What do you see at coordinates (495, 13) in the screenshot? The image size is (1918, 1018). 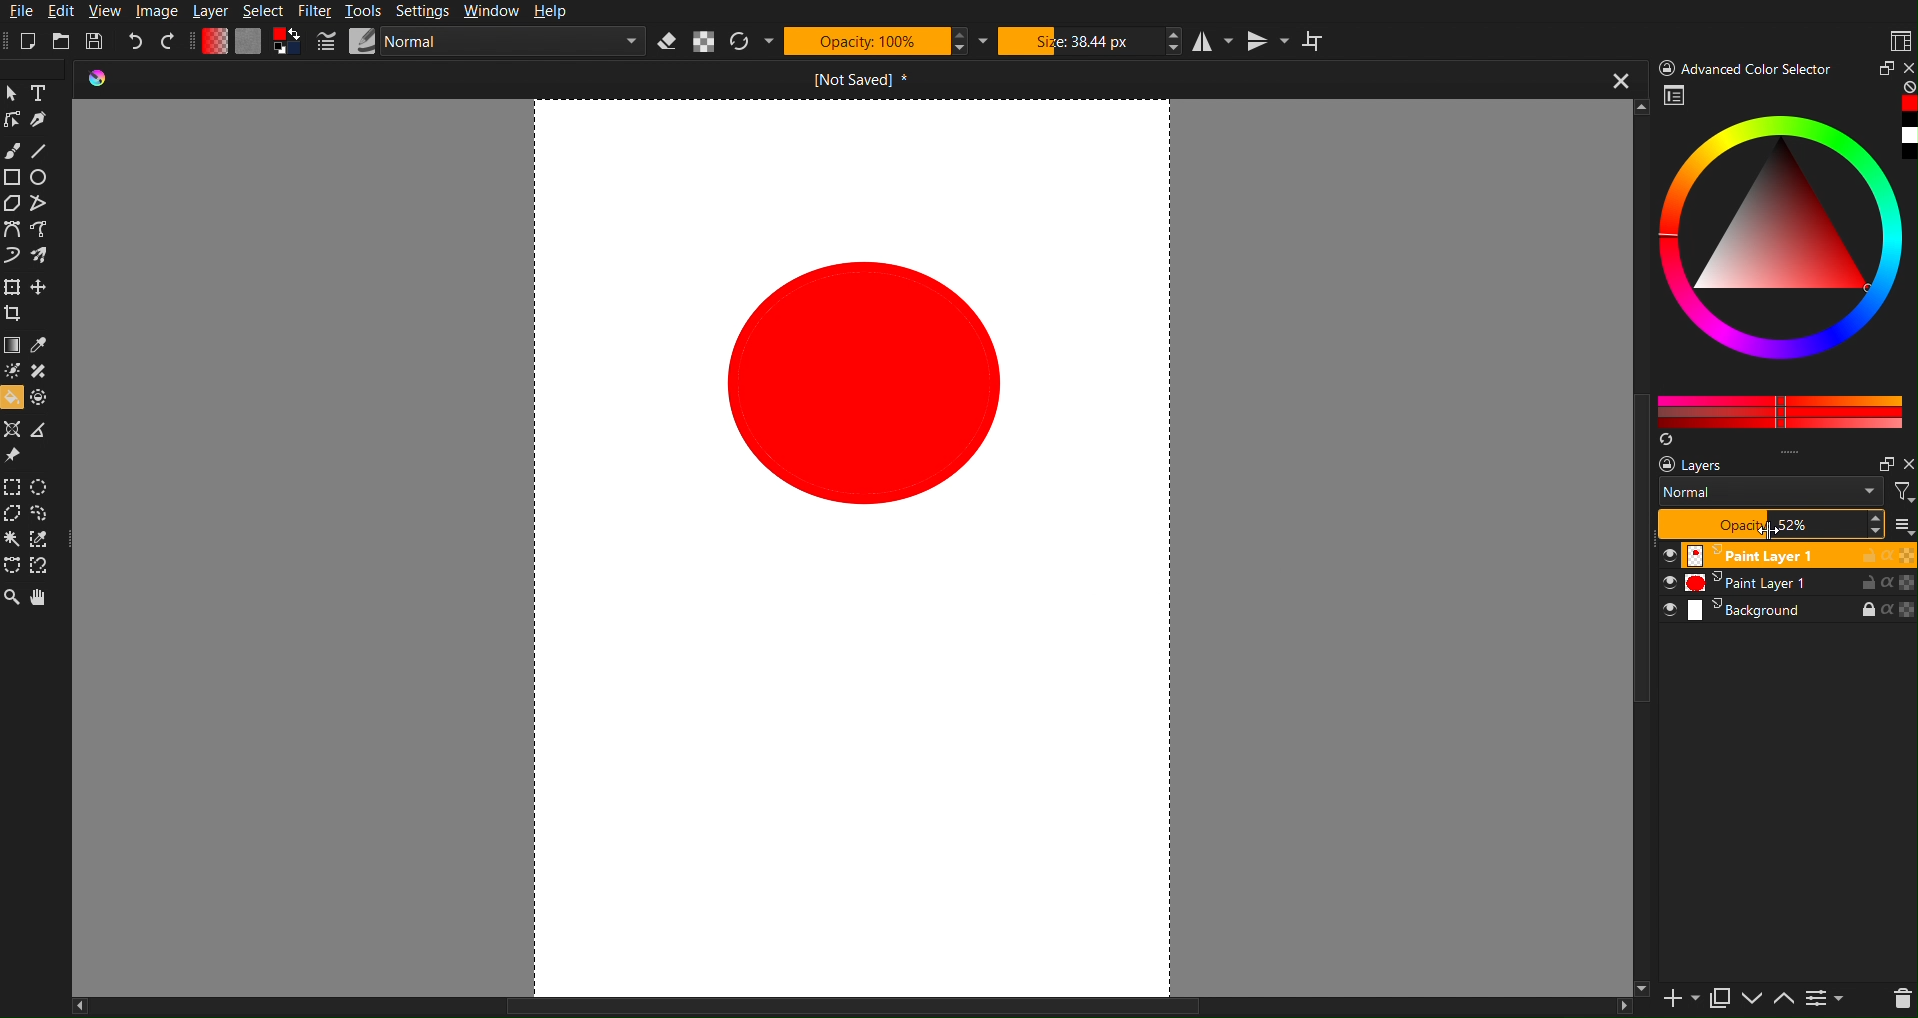 I see `Window` at bounding box center [495, 13].